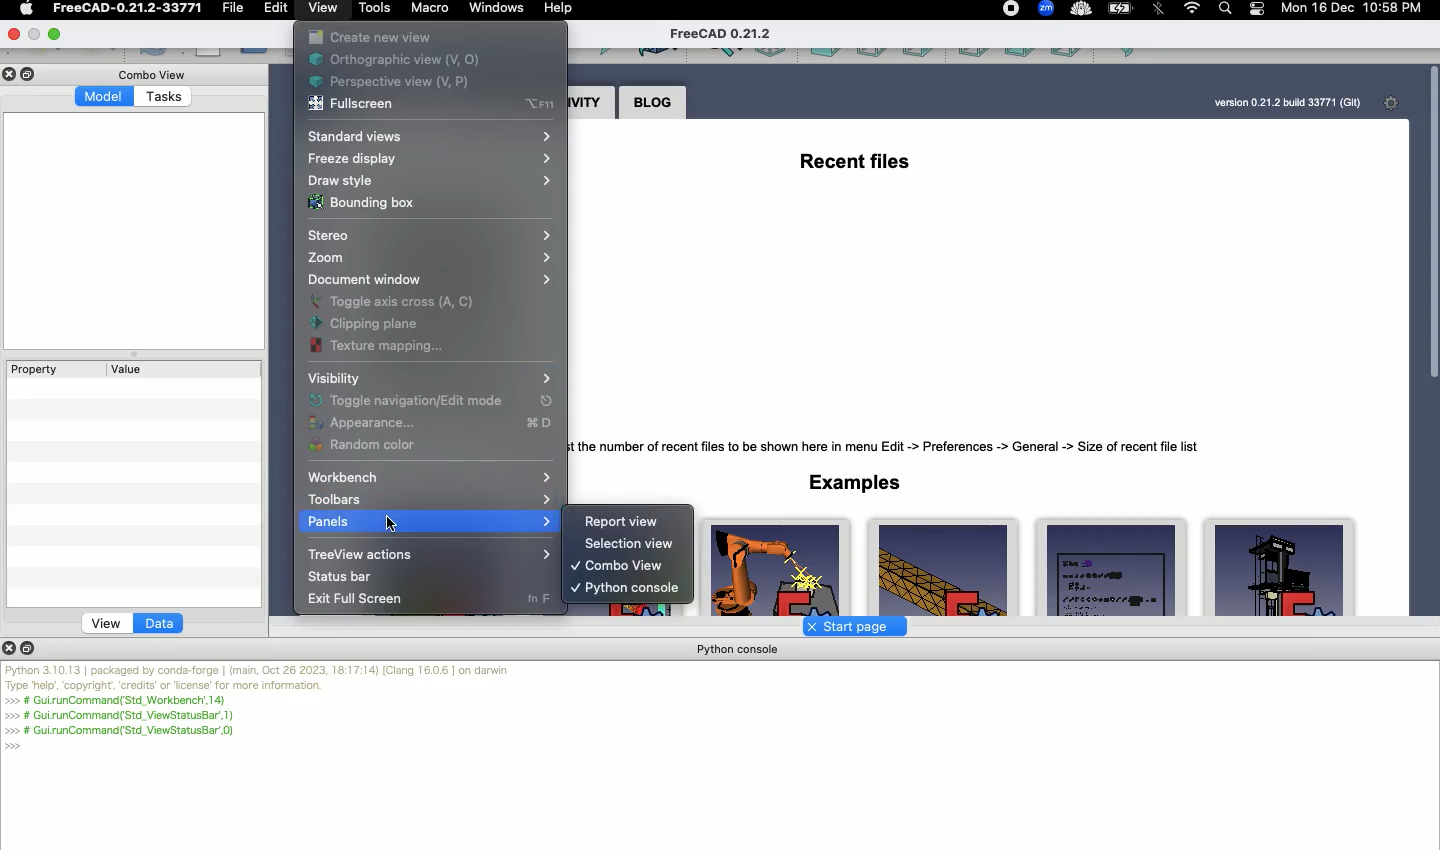 This screenshot has width=1440, height=850. I want to click on Selection view, so click(633, 543).